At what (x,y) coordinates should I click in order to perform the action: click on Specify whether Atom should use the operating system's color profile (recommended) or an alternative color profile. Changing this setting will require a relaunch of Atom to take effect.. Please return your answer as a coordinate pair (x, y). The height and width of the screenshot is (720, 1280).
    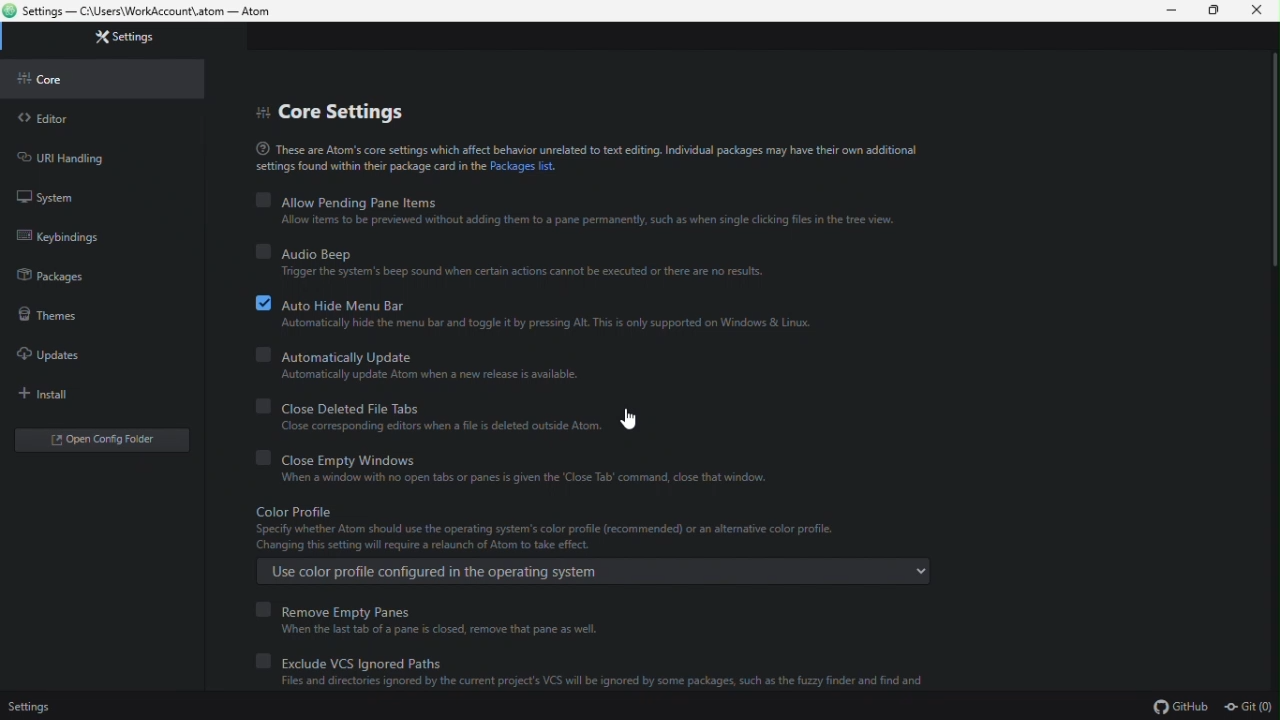
    Looking at the image, I should click on (544, 537).